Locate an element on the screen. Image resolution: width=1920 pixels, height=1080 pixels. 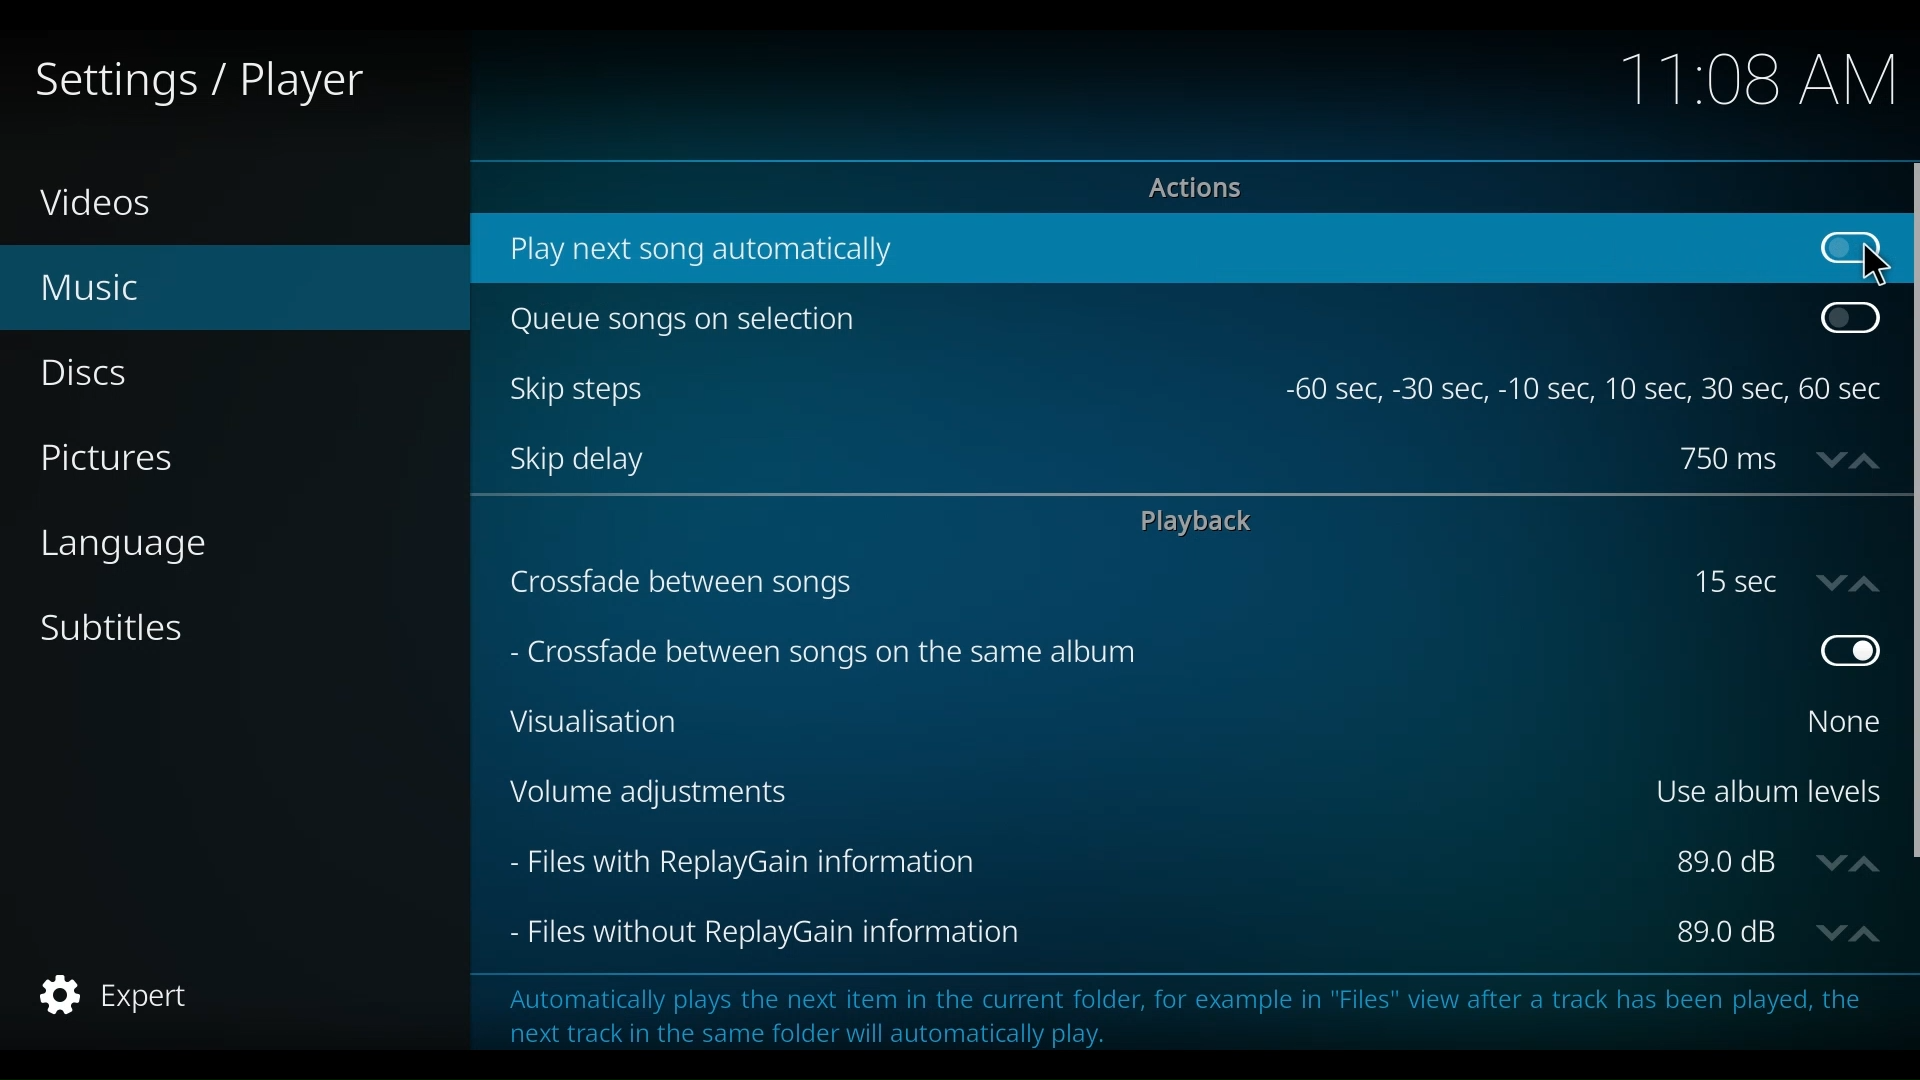
Toggle on/off Queue songs on selection is located at coordinates (1849, 319).